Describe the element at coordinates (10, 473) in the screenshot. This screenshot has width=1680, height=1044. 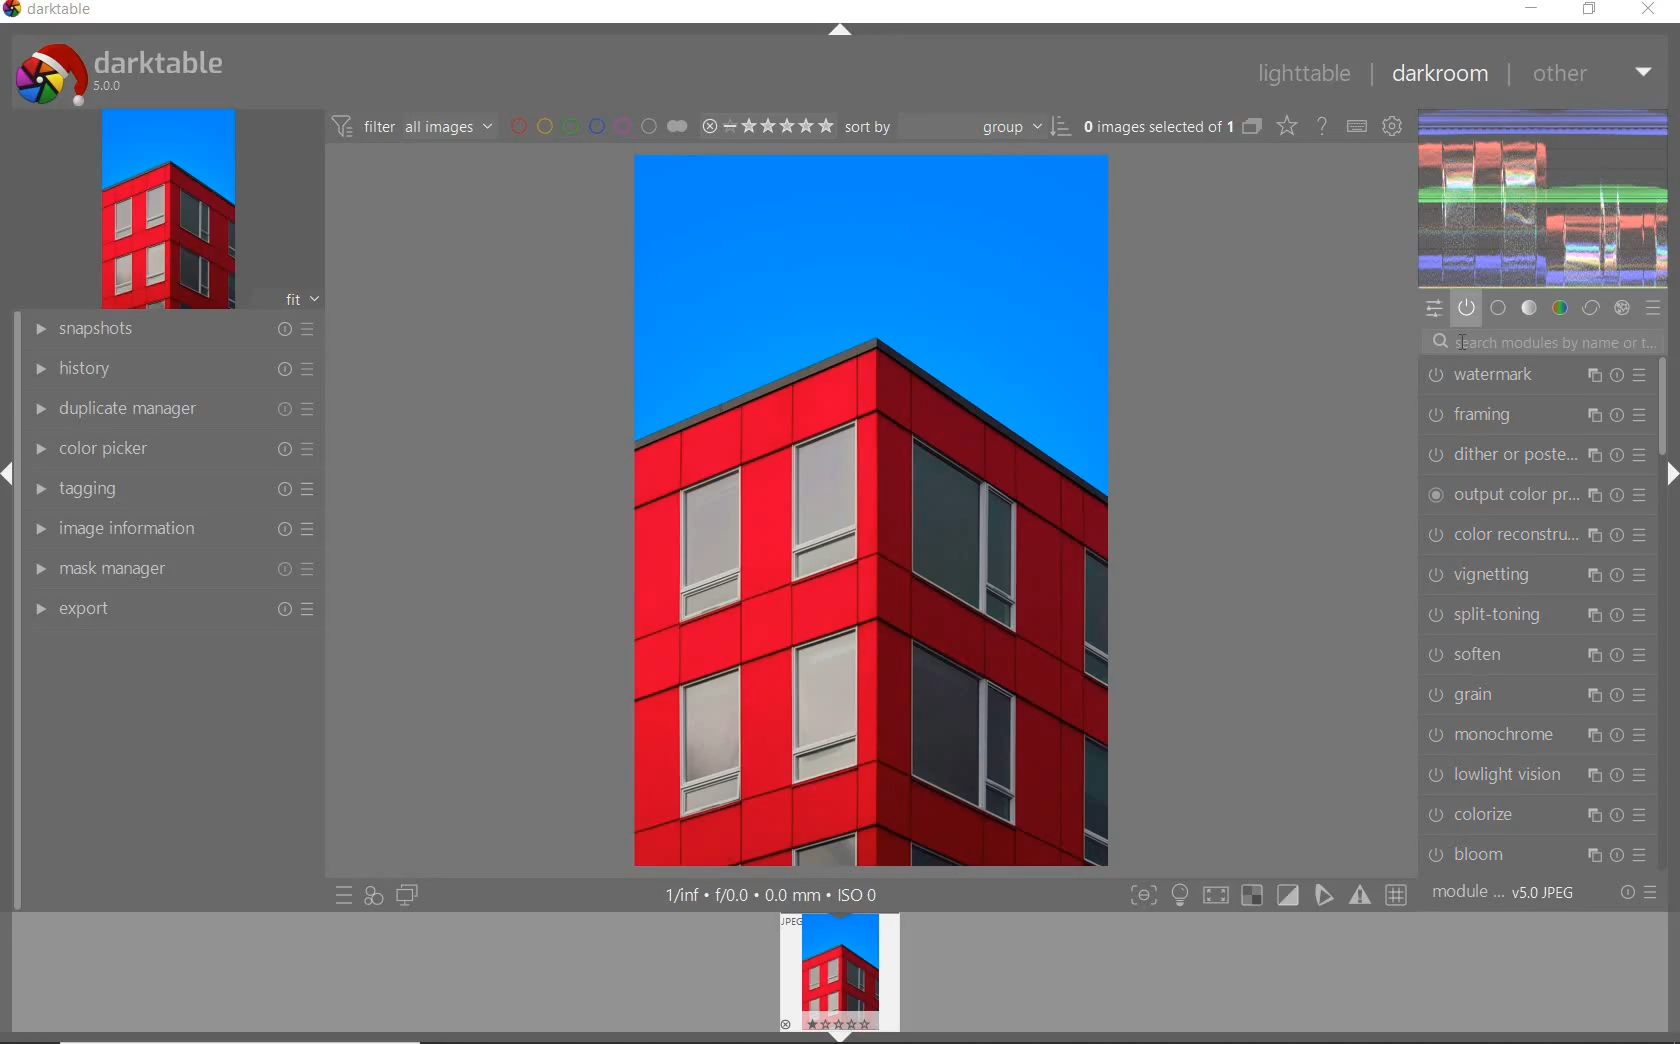
I see `expand/collapse` at that location.